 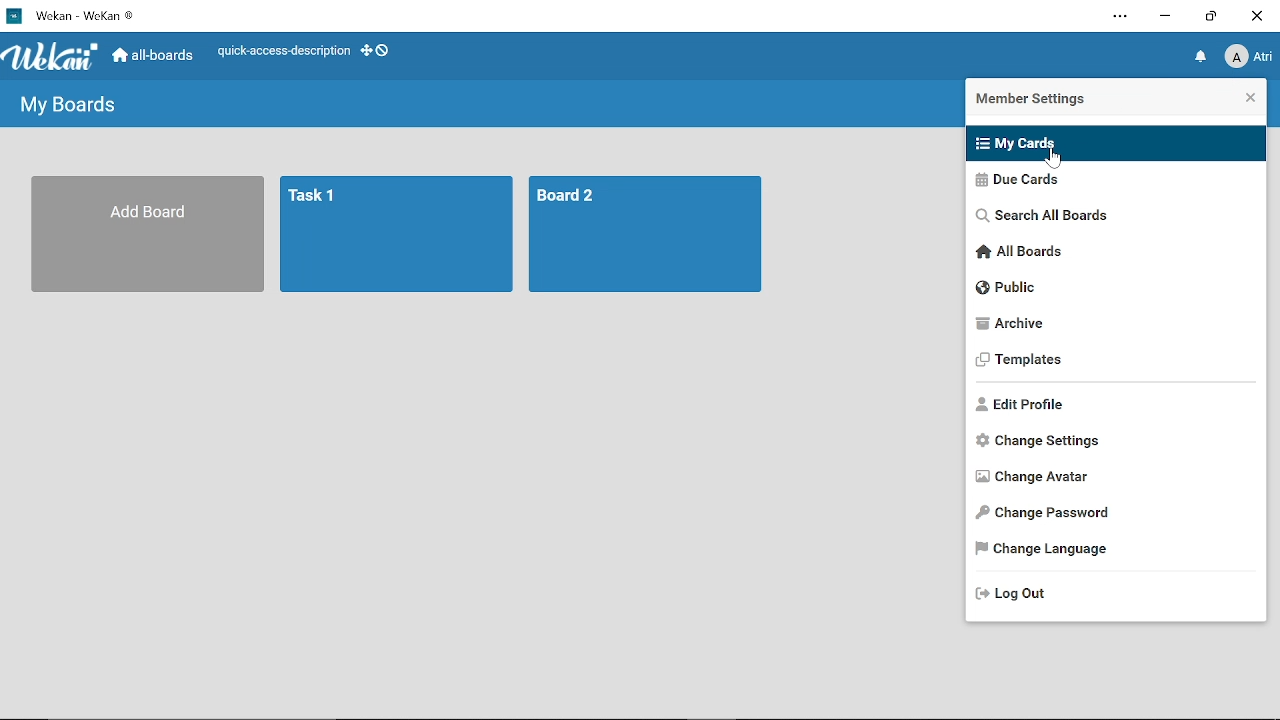 I want to click on Show desktop drag handles, so click(x=380, y=53).